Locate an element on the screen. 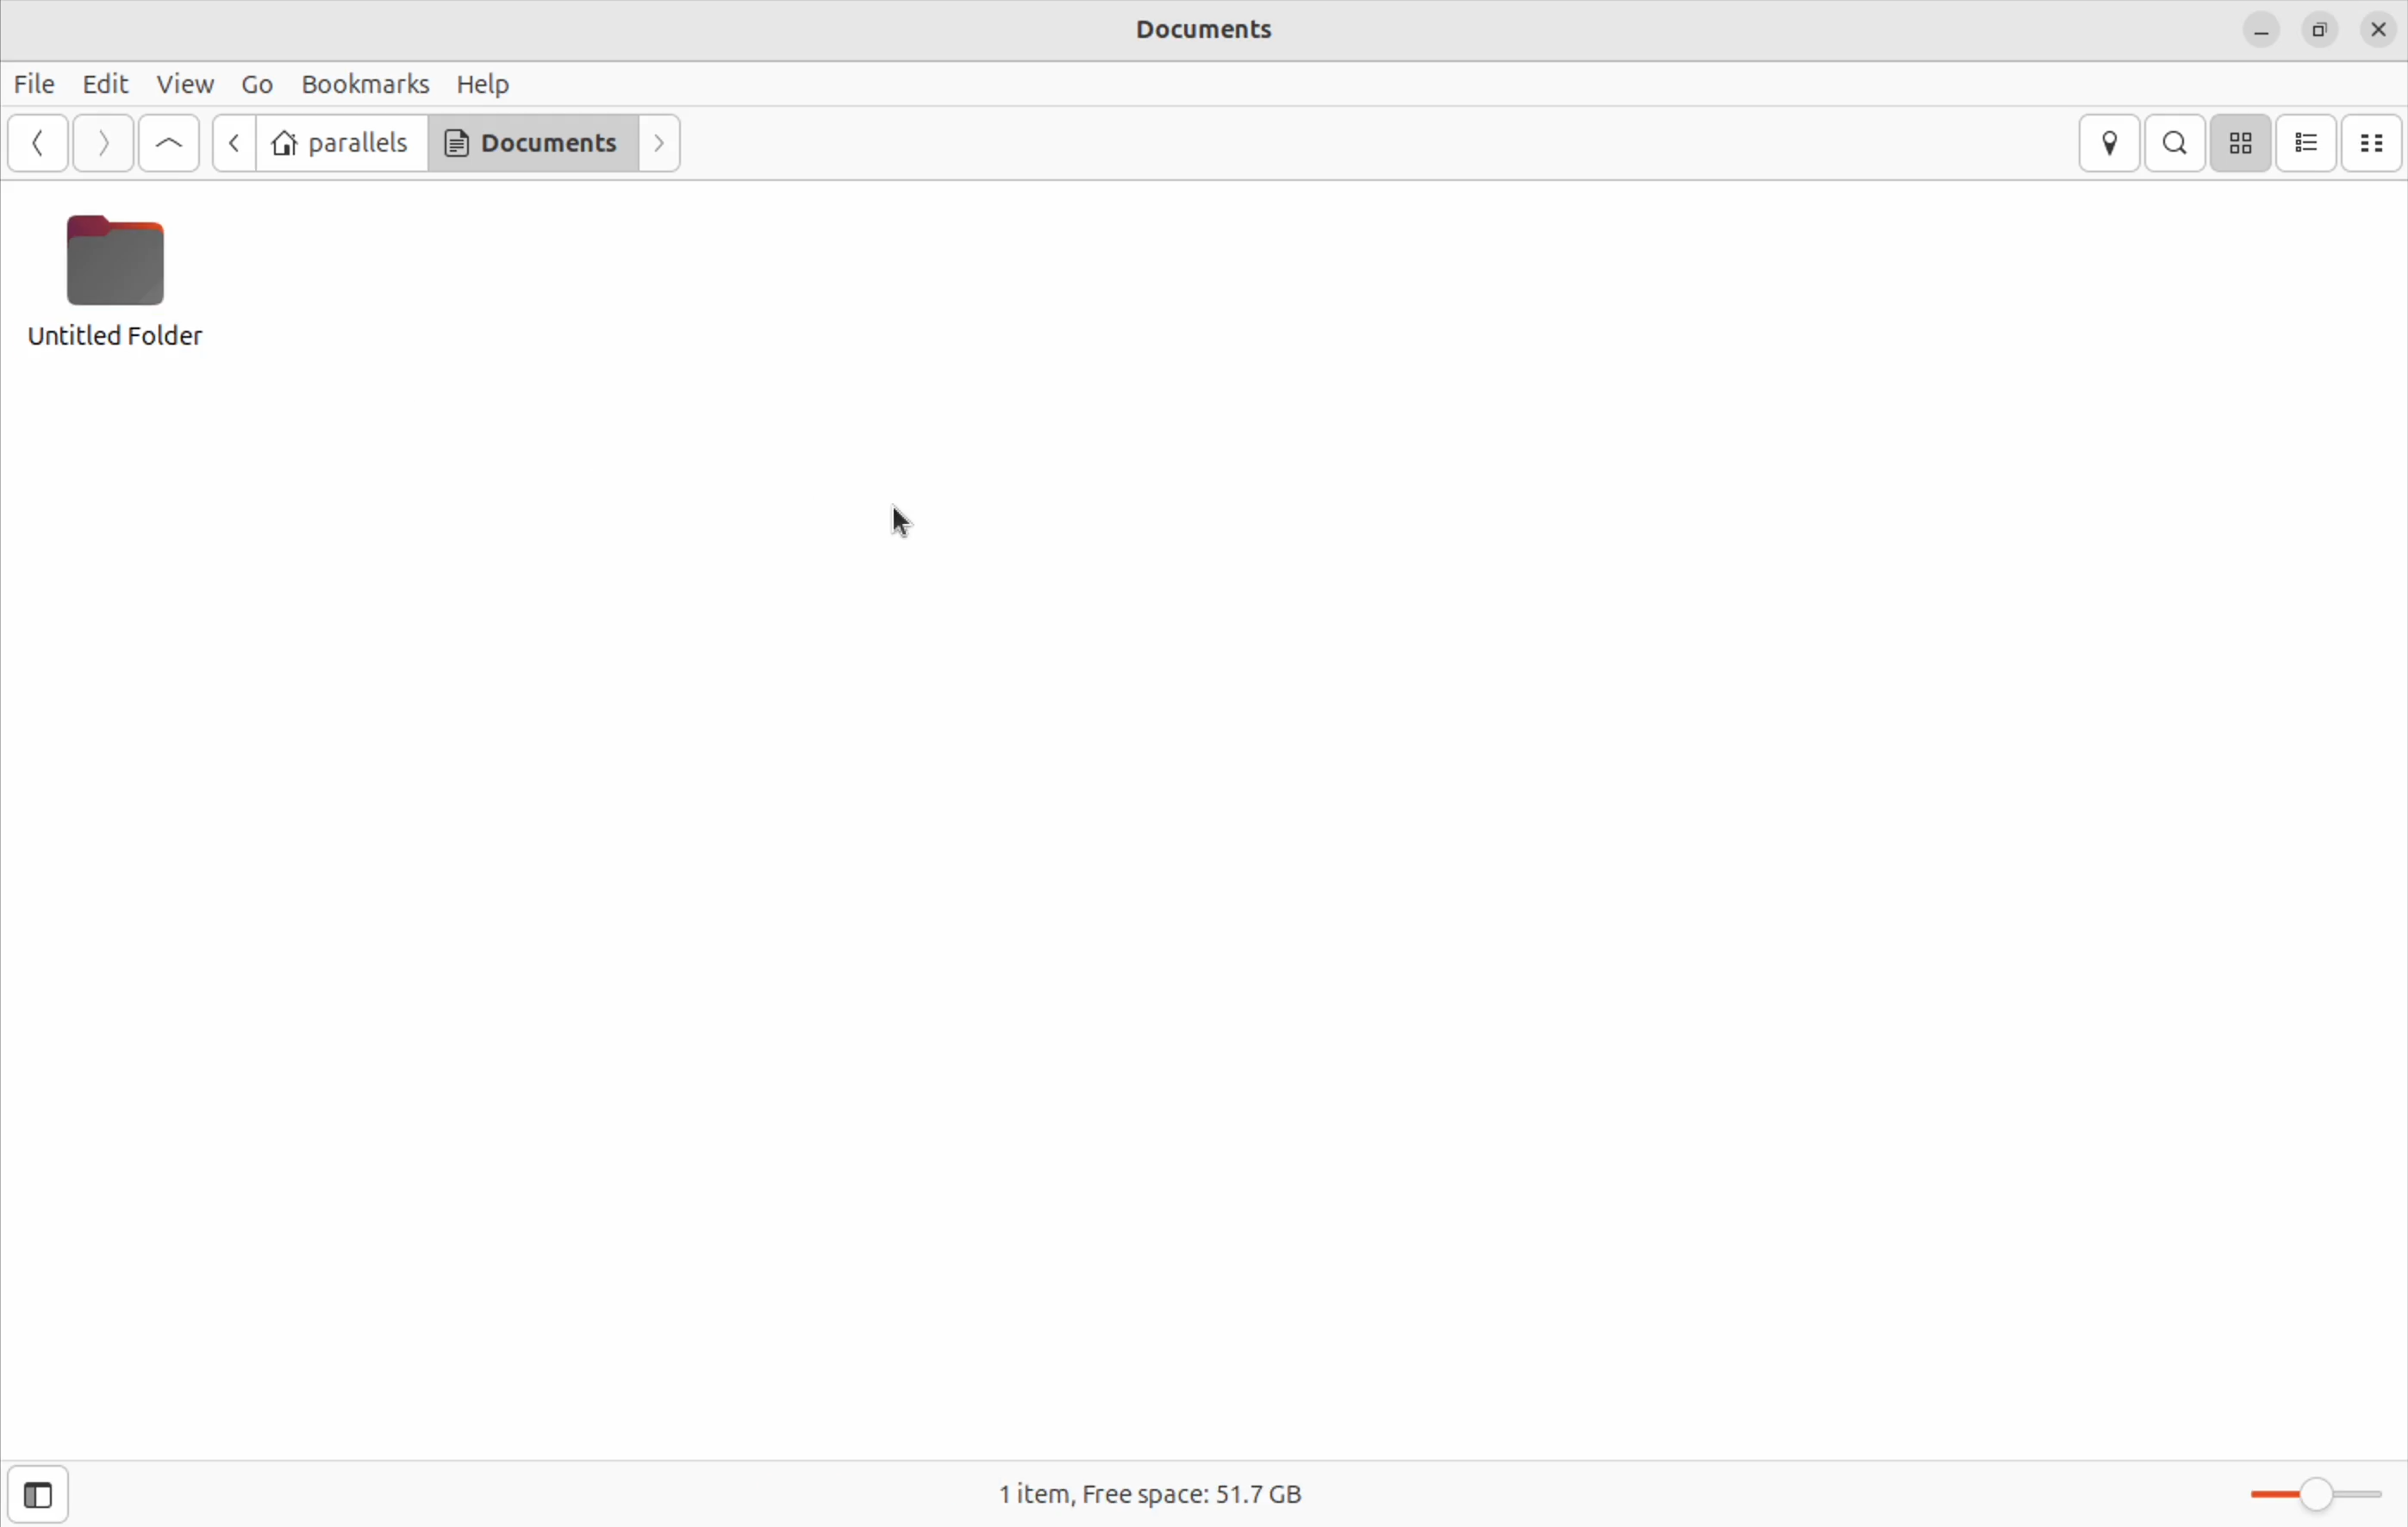 Image resolution: width=2408 pixels, height=1527 pixels. location is located at coordinates (2109, 143).